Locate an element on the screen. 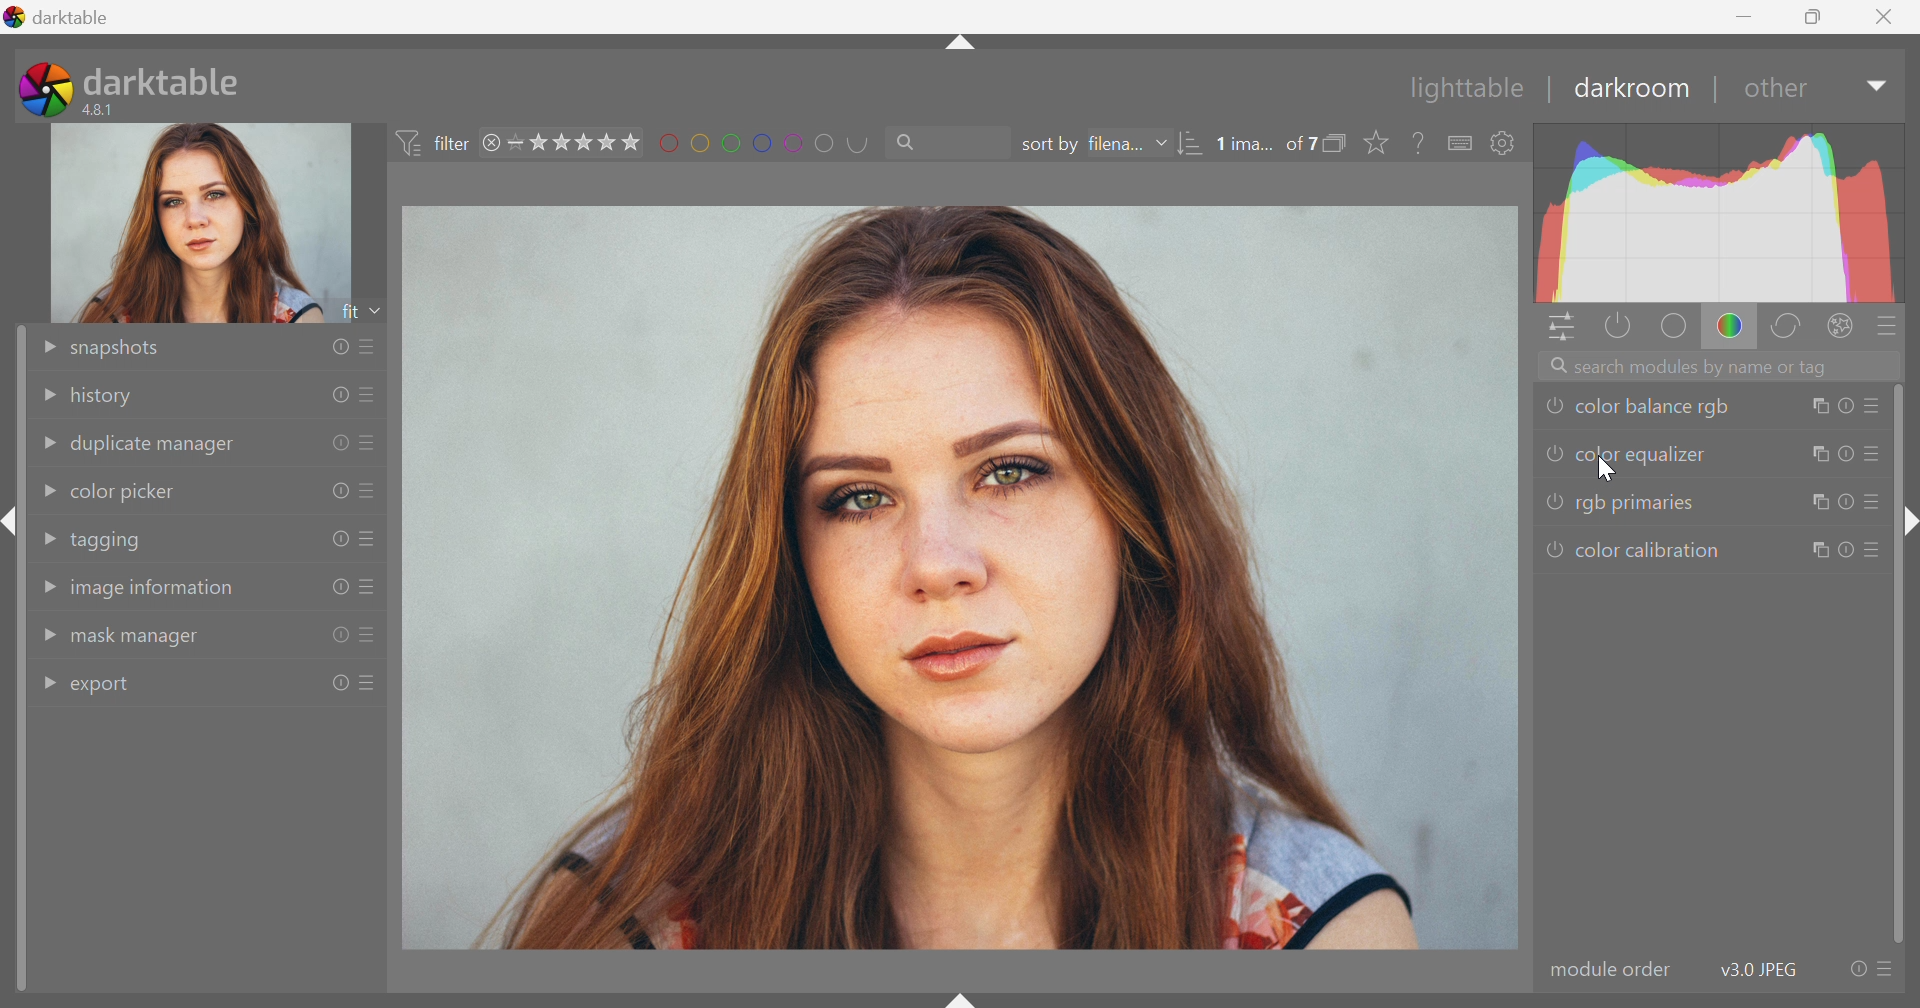  show only active modules is located at coordinates (1616, 325).